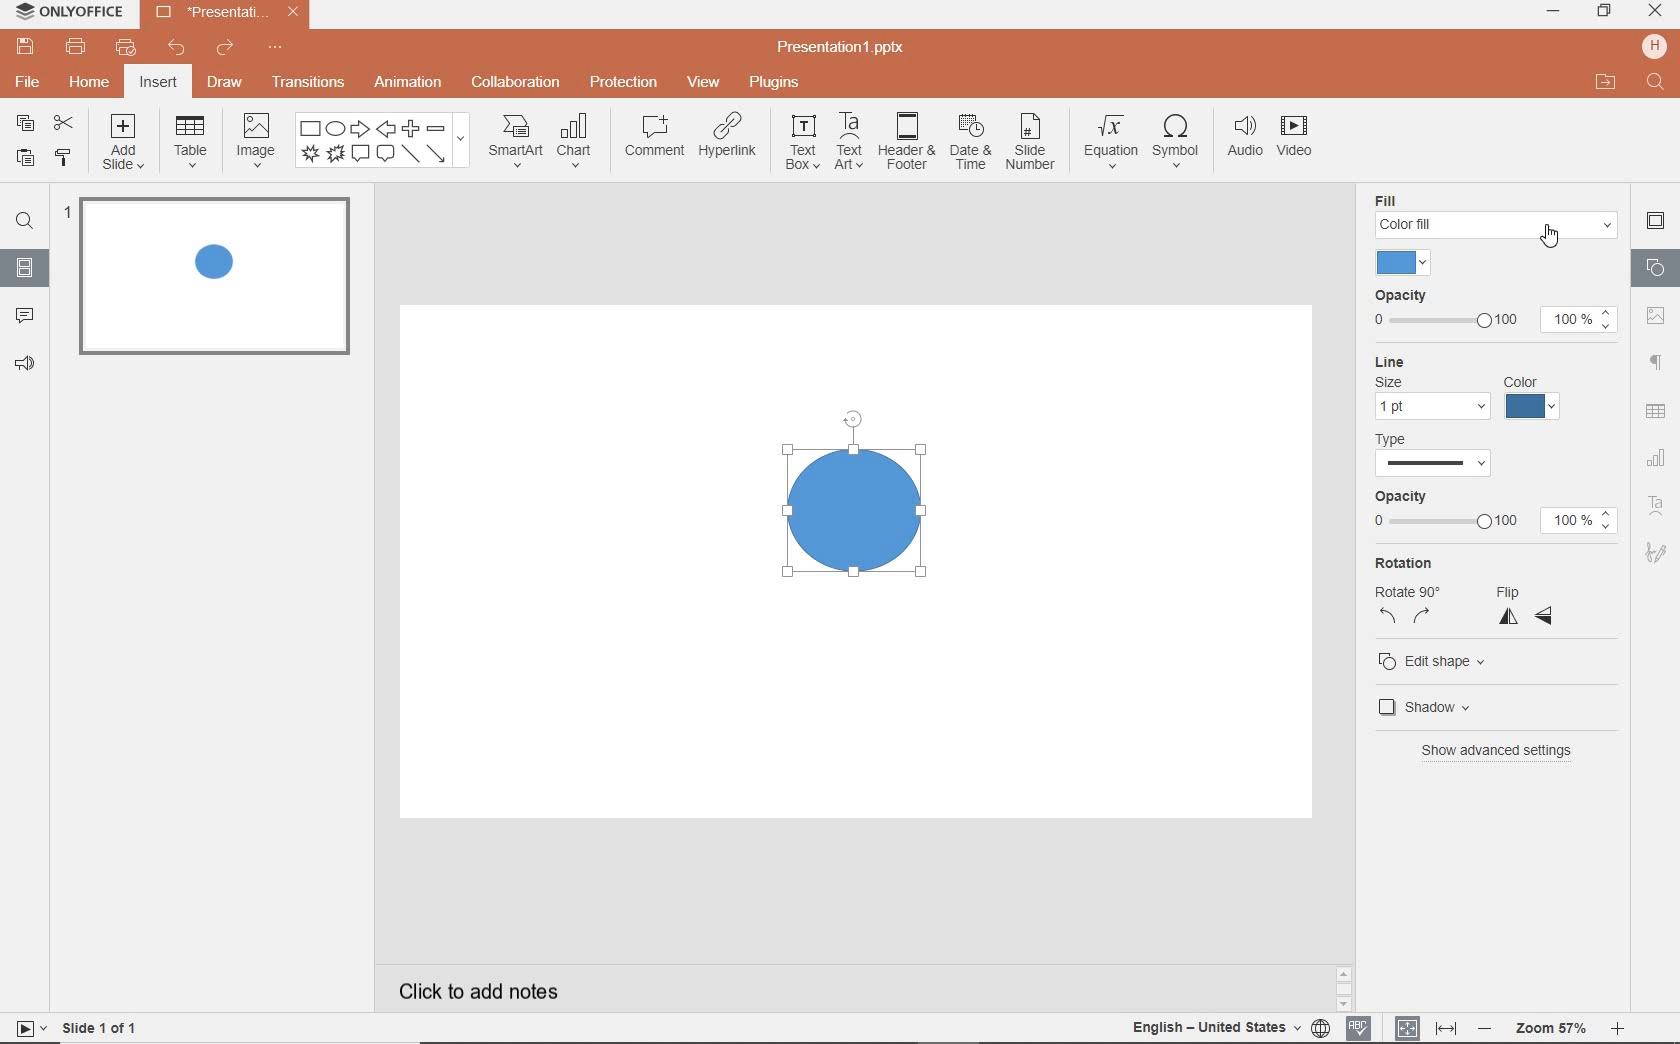  What do you see at coordinates (1411, 593) in the screenshot?
I see `Rotation` at bounding box center [1411, 593].